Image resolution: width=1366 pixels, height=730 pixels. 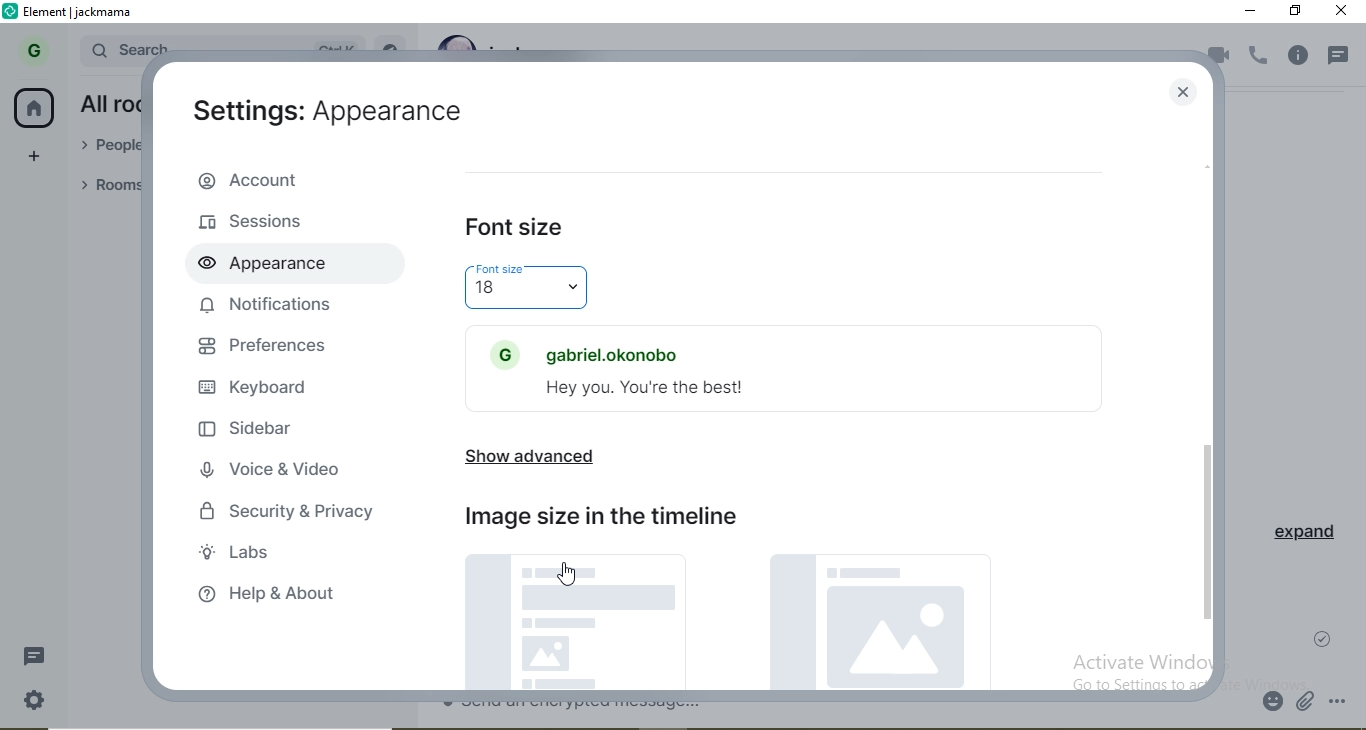 What do you see at coordinates (1274, 703) in the screenshot?
I see `emoji` at bounding box center [1274, 703].